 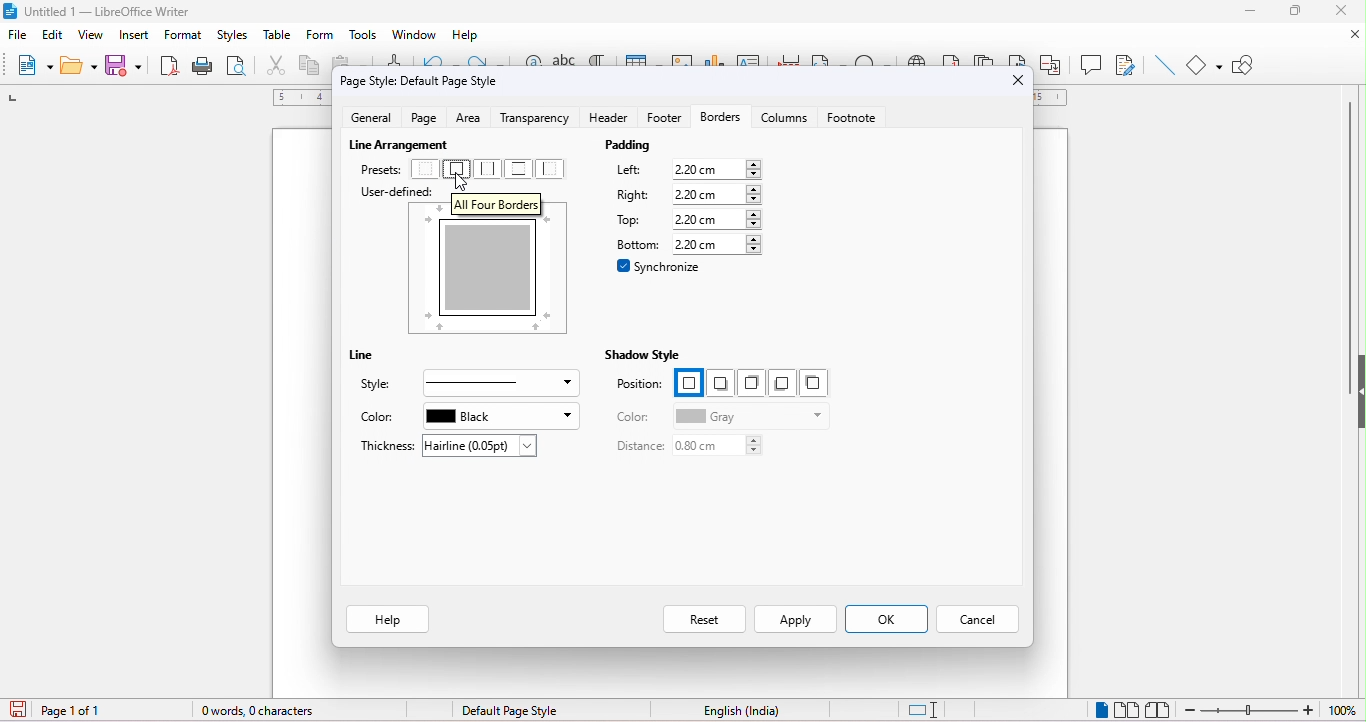 I want to click on , so click(x=94, y=32).